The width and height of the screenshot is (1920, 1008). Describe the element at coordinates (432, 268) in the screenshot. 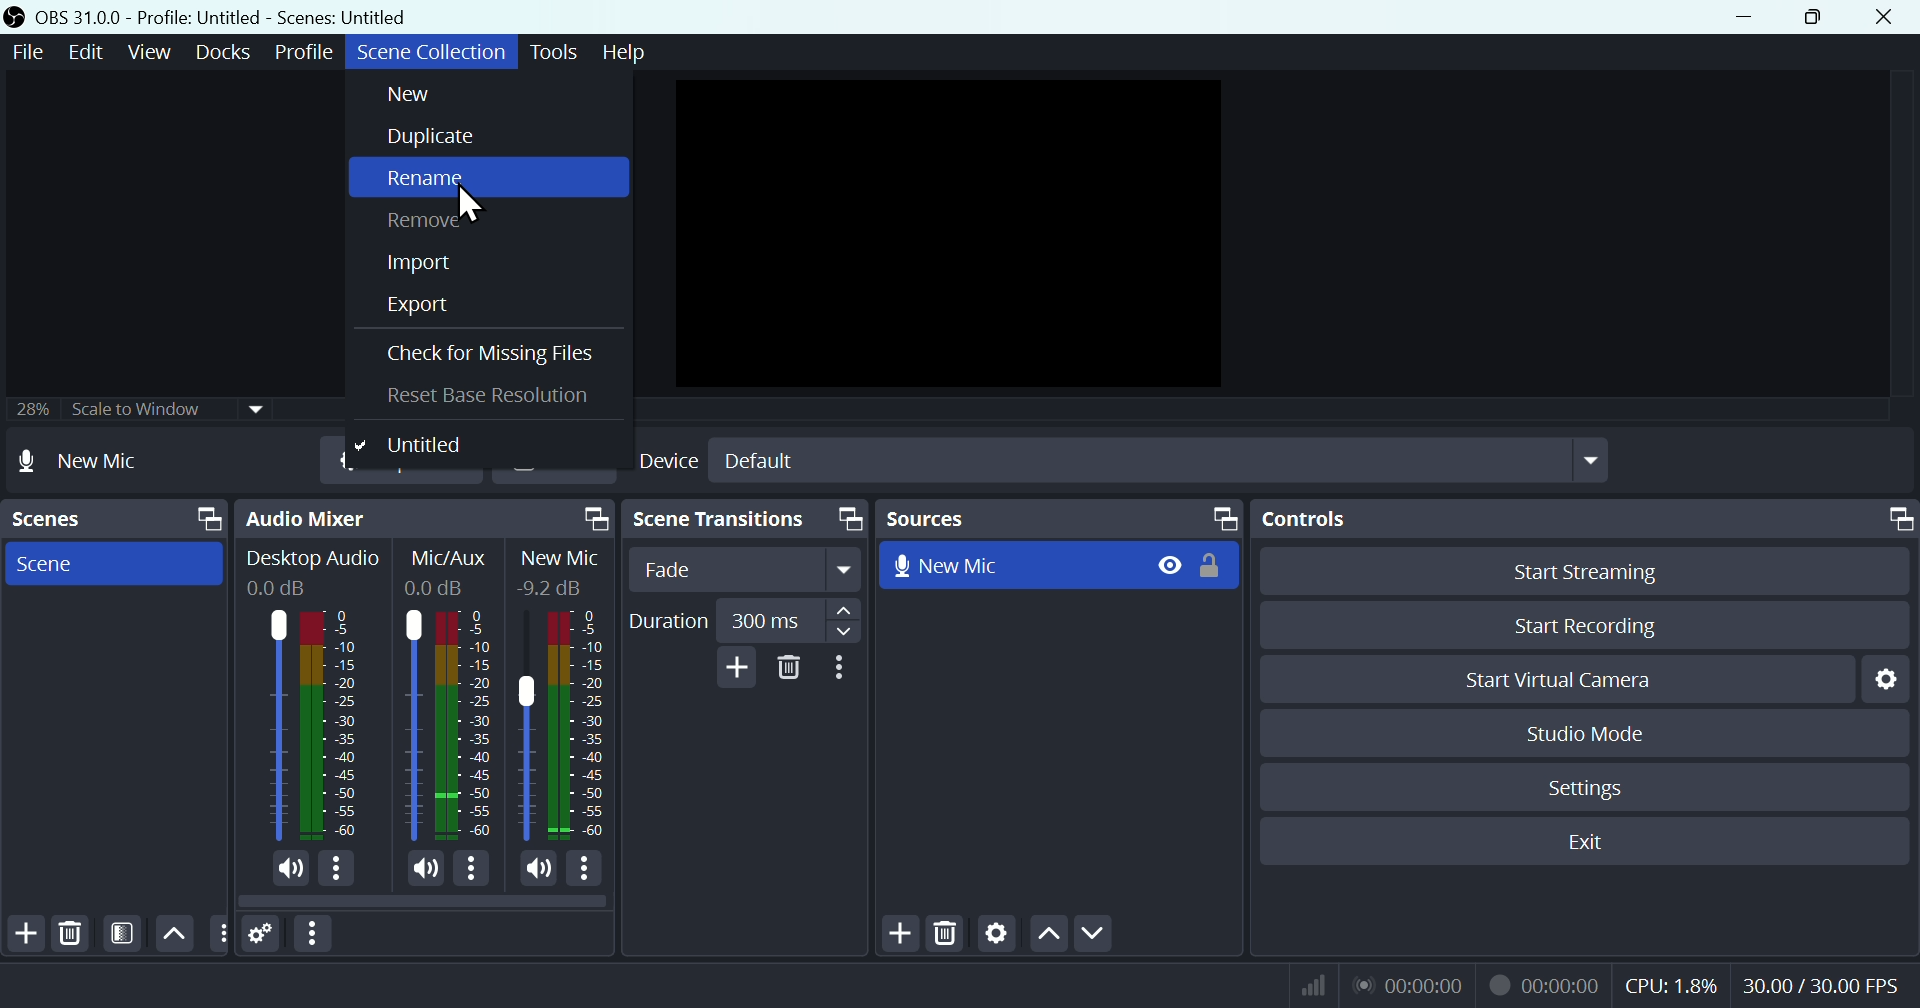

I see `Import` at that location.